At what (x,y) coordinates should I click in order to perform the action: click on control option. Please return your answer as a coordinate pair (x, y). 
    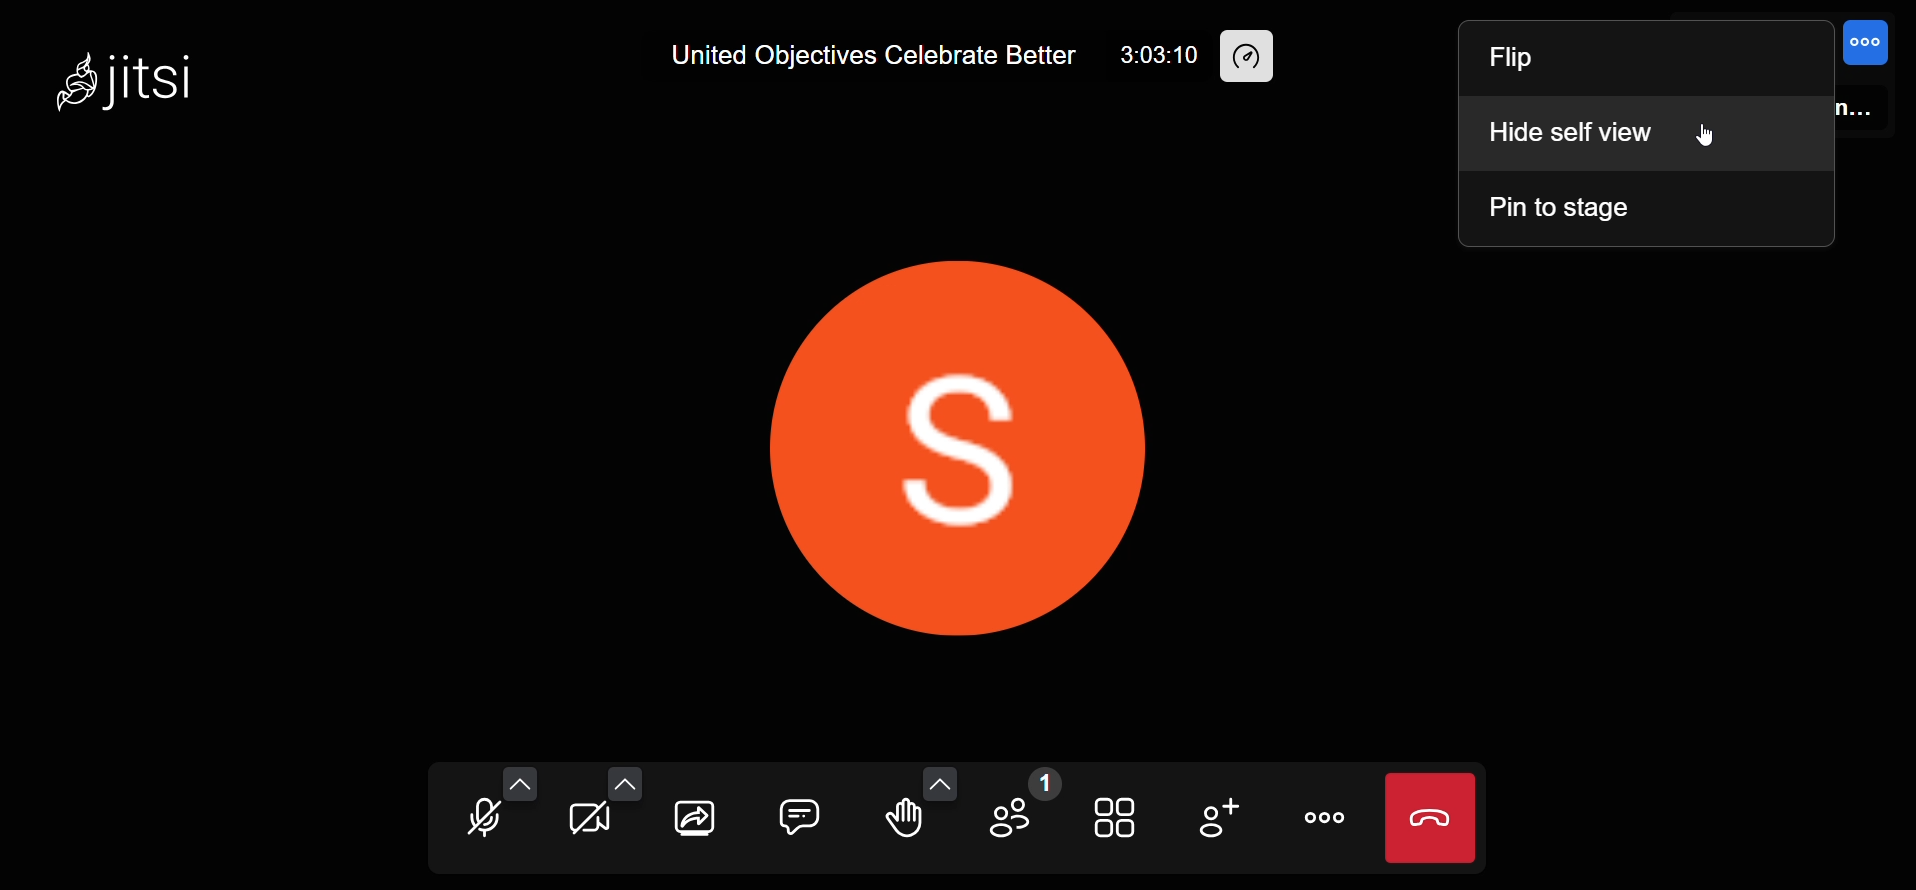
    Looking at the image, I should click on (1867, 45).